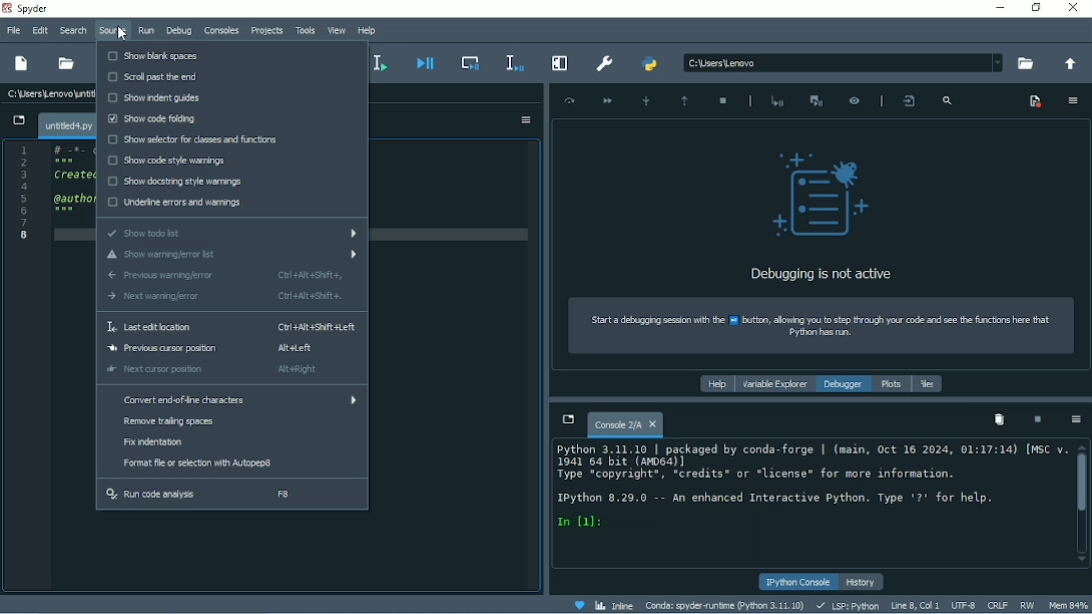  What do you see at coordinates (228, 348) in the screenshot?
I see `Previous cursor position` at bounding box center [228, 348].